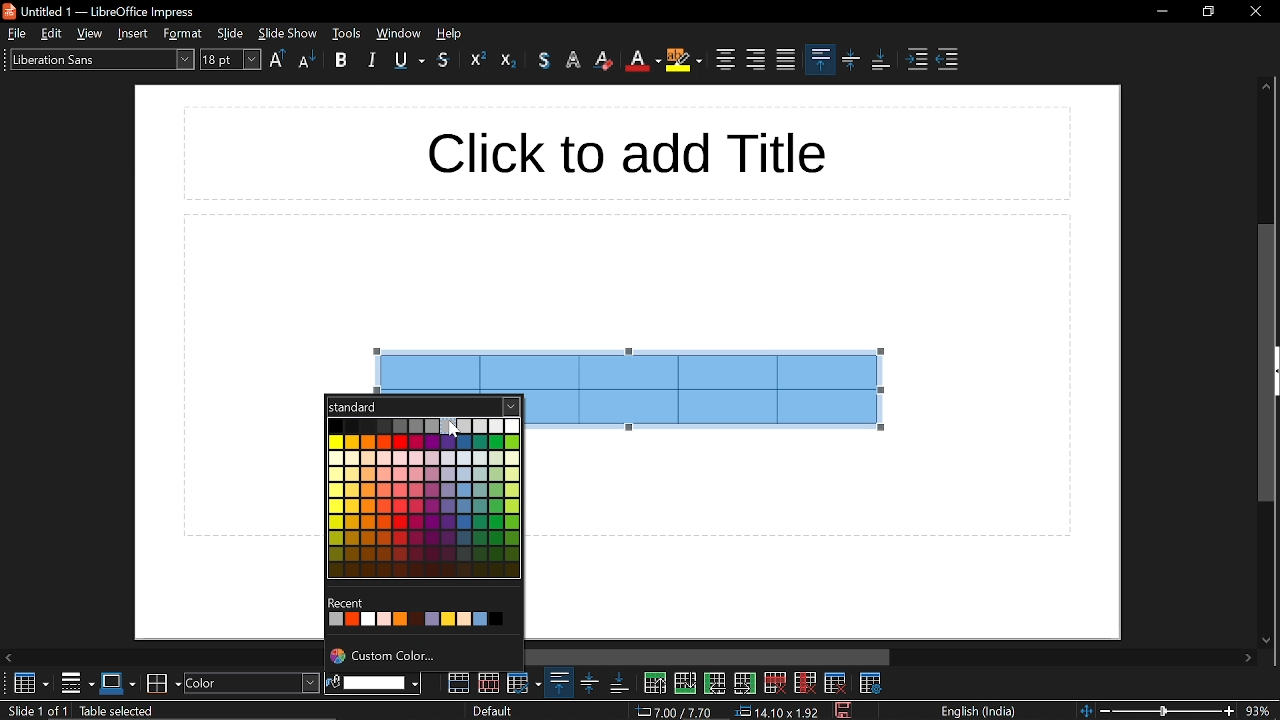 The image size is (1280, 720). I want to click on delete table, so click(836, 682).